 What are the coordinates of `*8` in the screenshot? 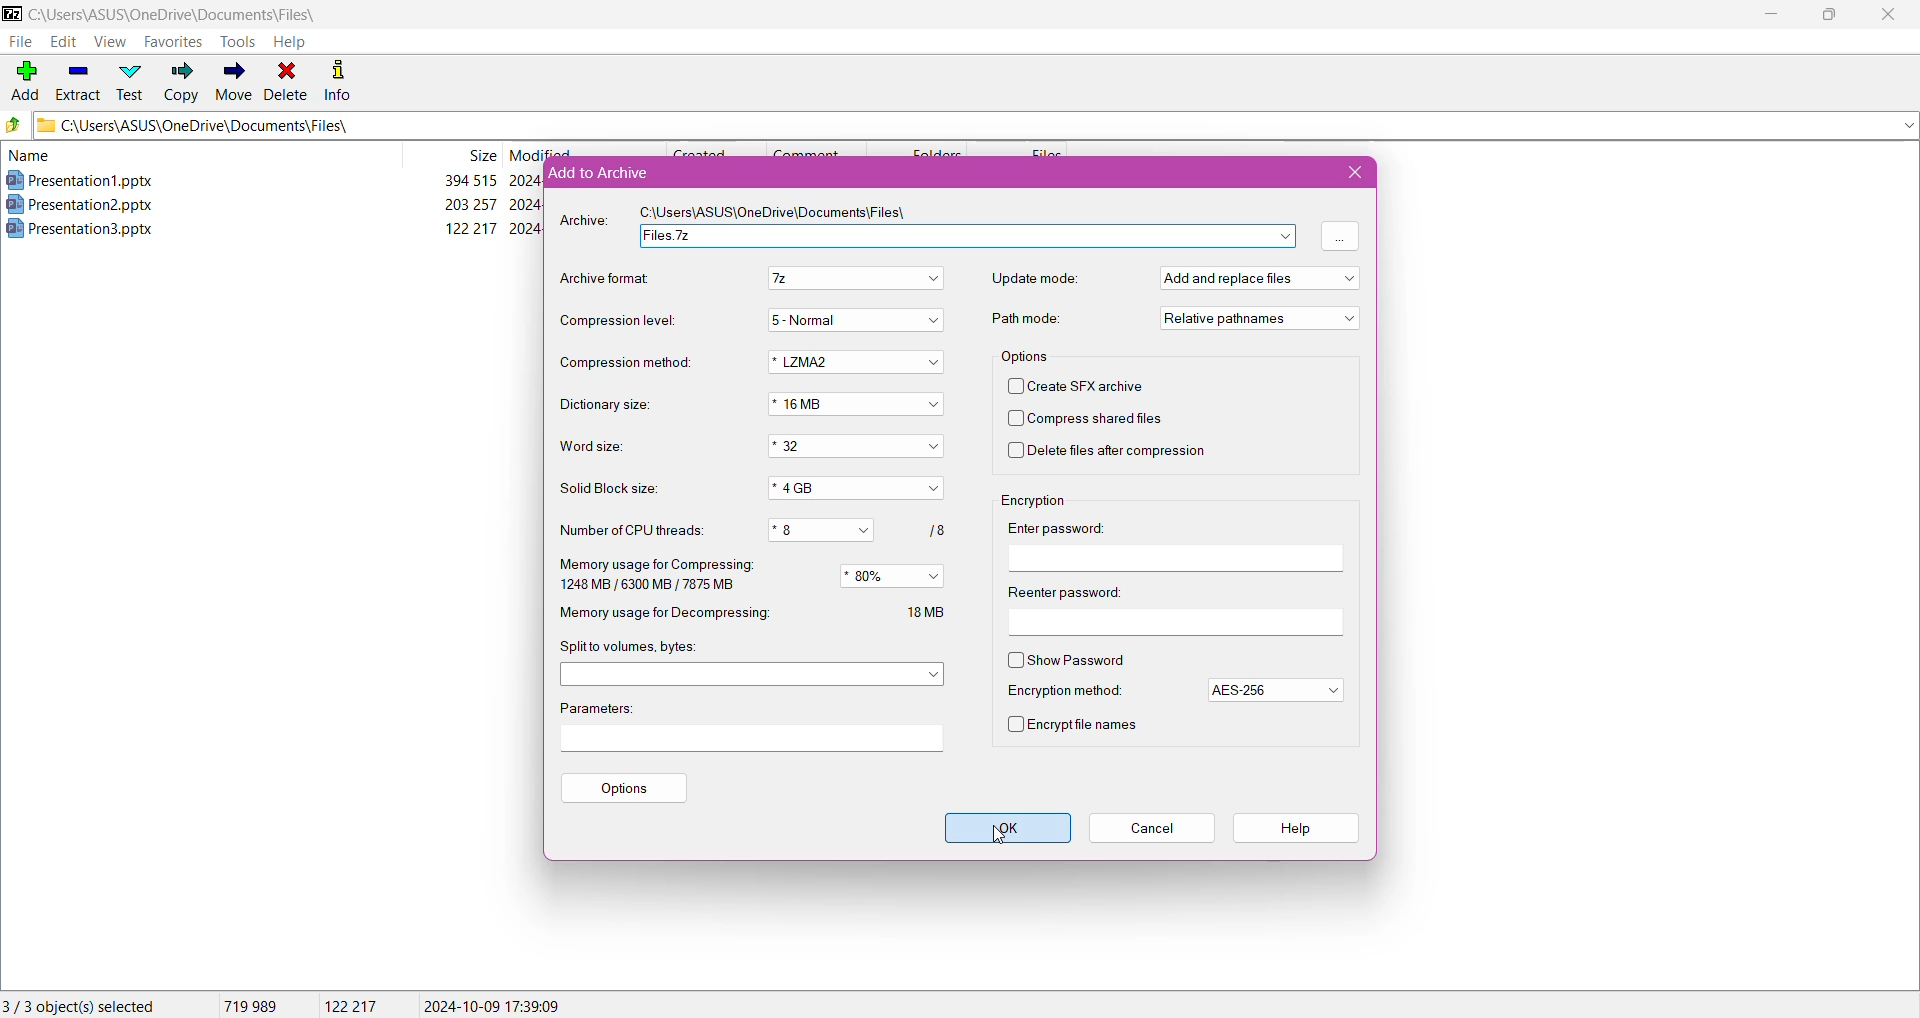 It's located at (825, 531).